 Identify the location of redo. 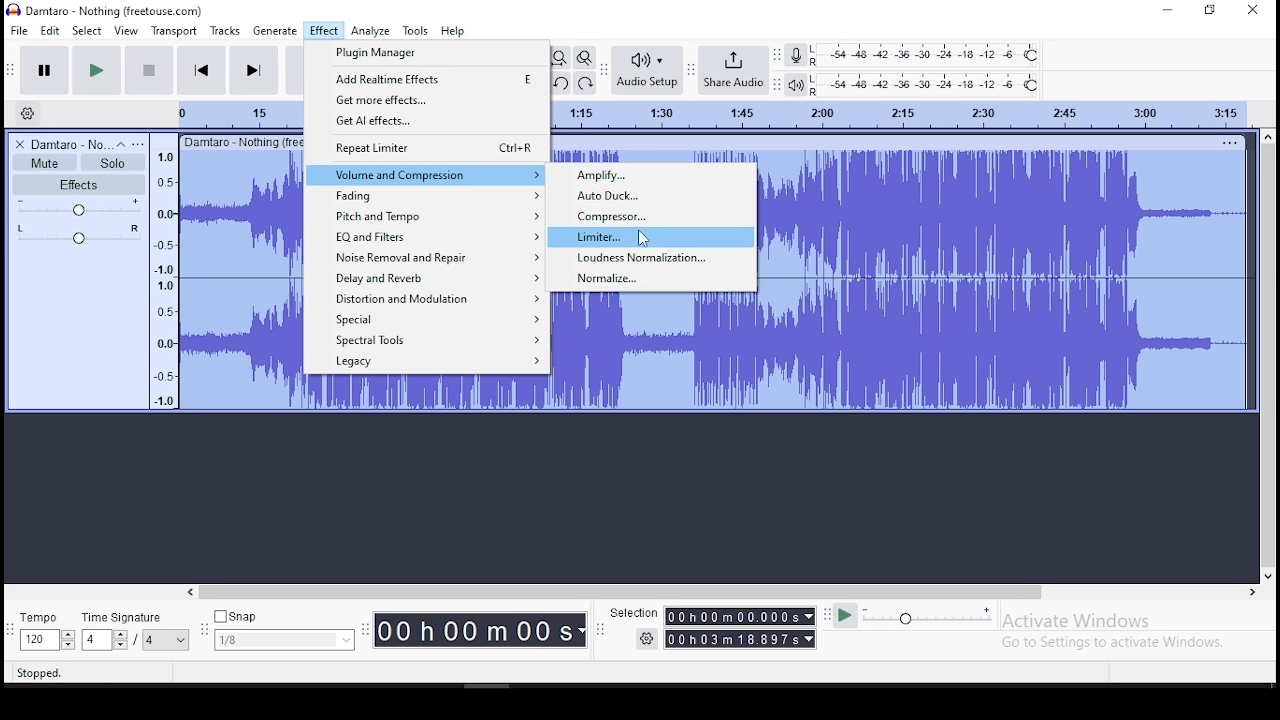
(586, 83).